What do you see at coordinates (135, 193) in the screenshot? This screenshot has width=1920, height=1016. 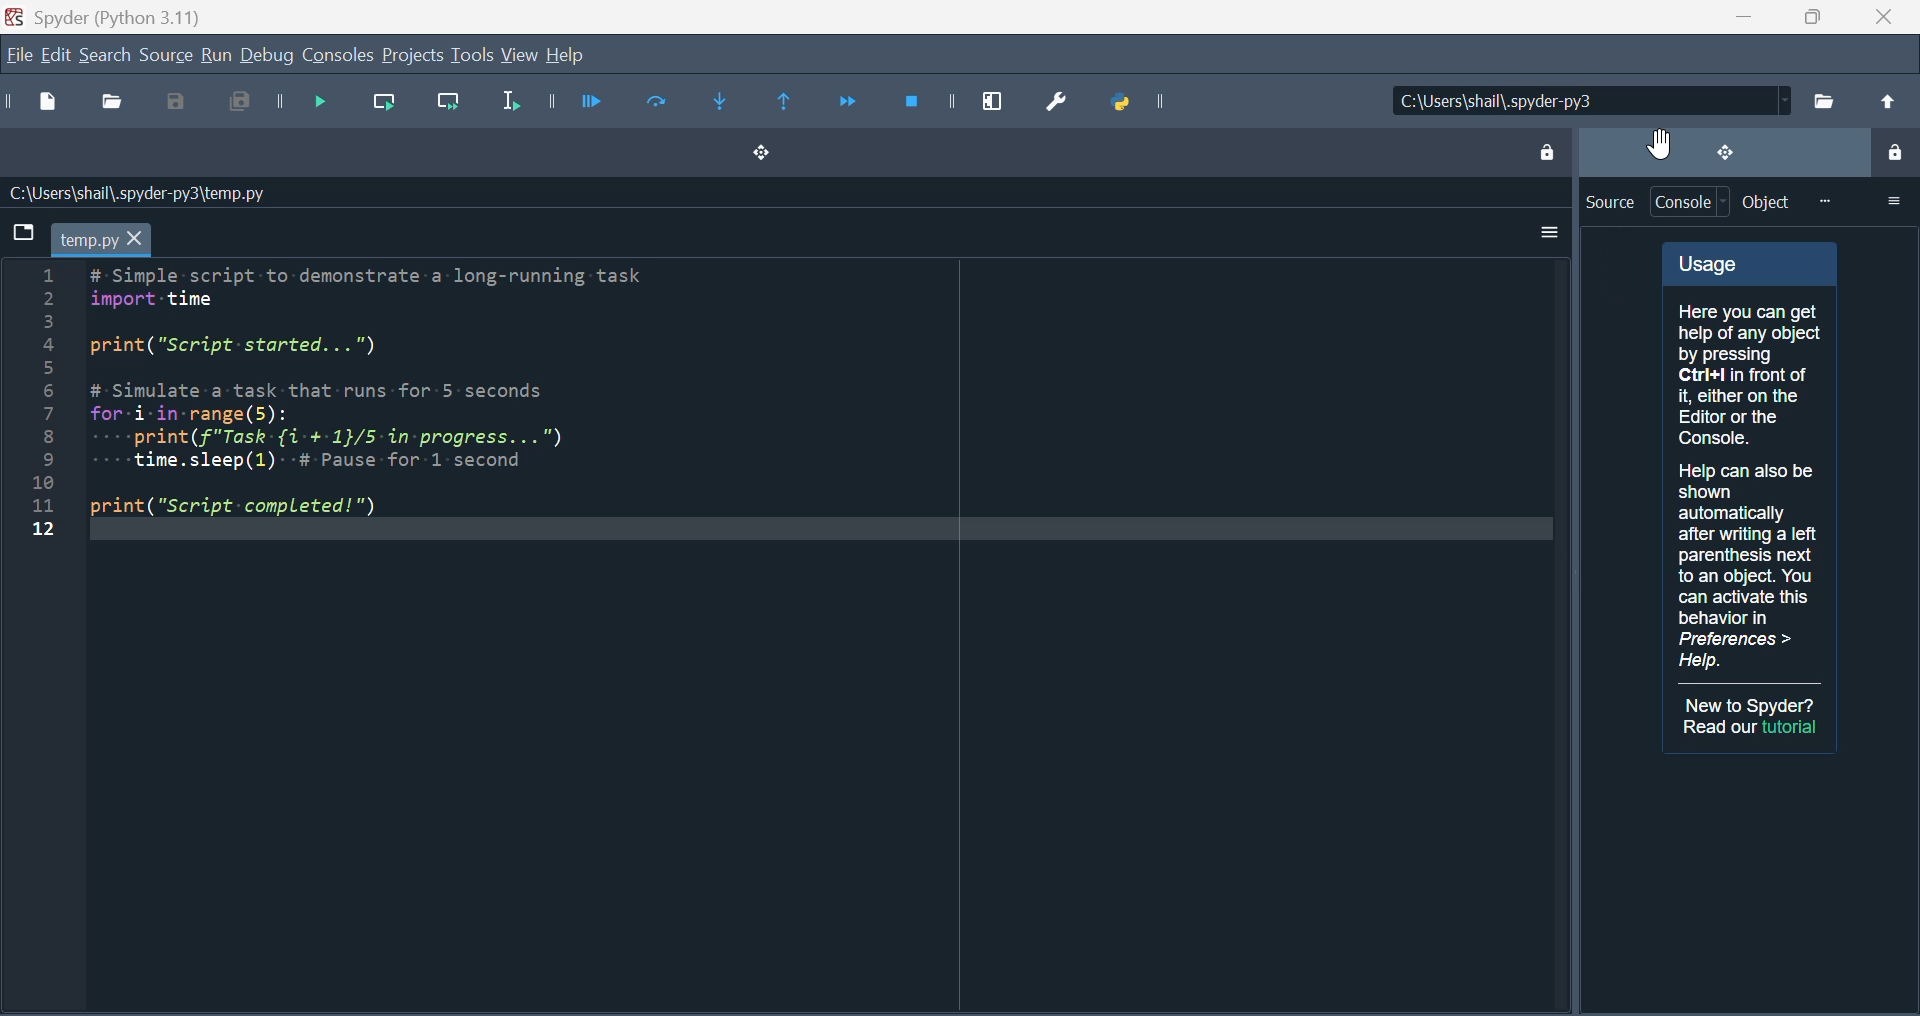 I see `C:\Users\shail\.spyder-py3\temp.py` at bounding box center [135, 193].